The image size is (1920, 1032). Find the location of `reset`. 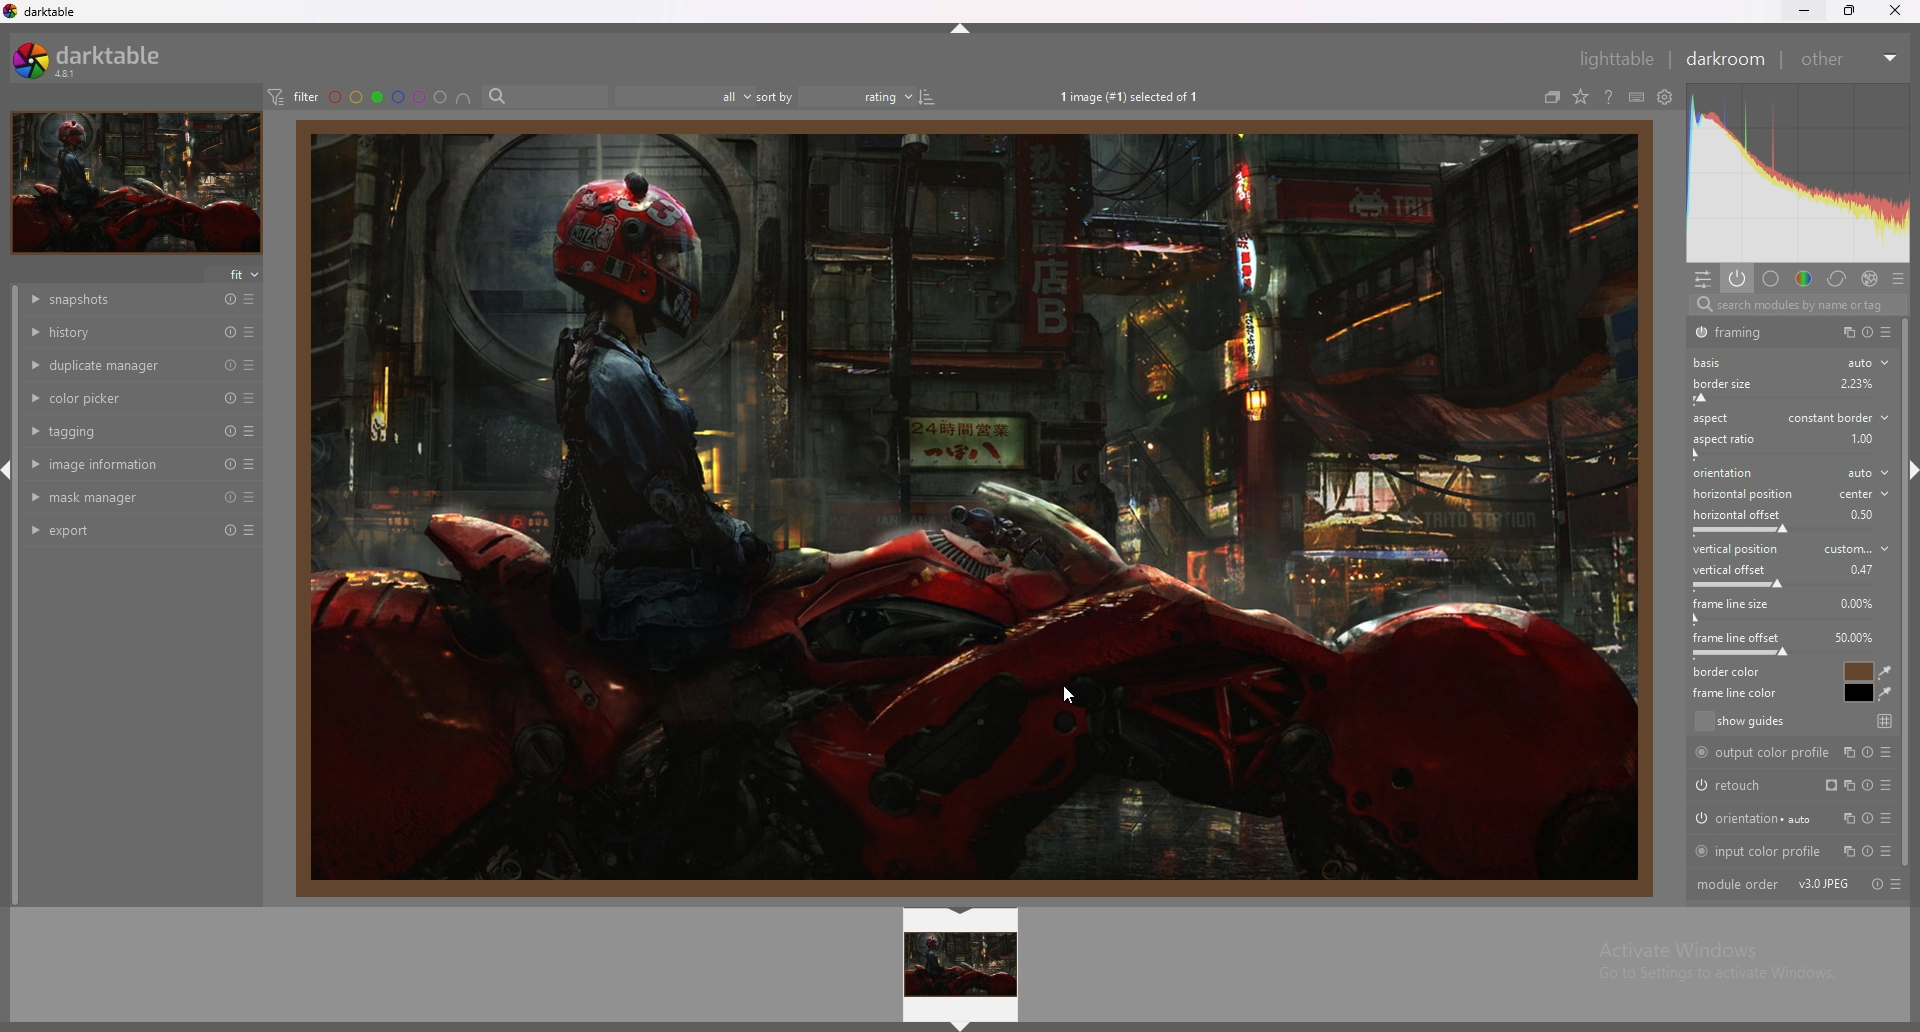

reset is located at coordinates (231, 399).